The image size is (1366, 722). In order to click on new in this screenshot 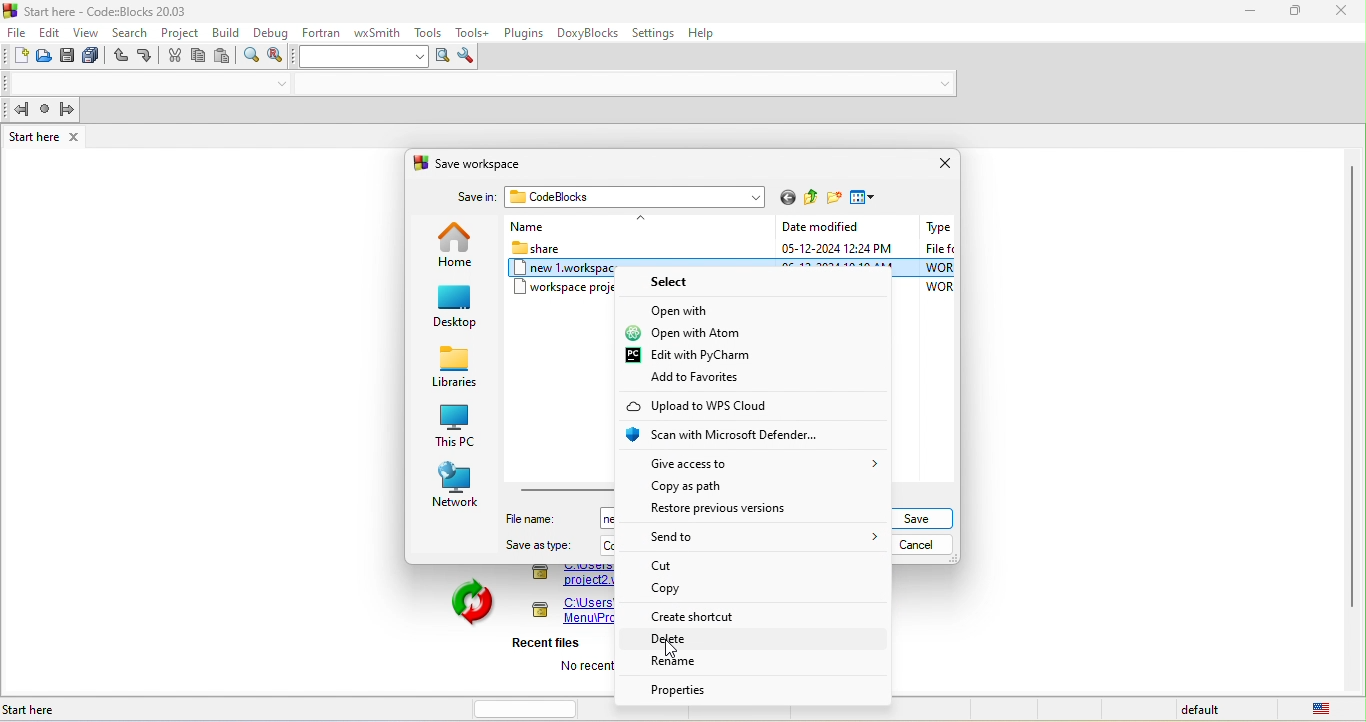, I will do `click(17, 57)`.